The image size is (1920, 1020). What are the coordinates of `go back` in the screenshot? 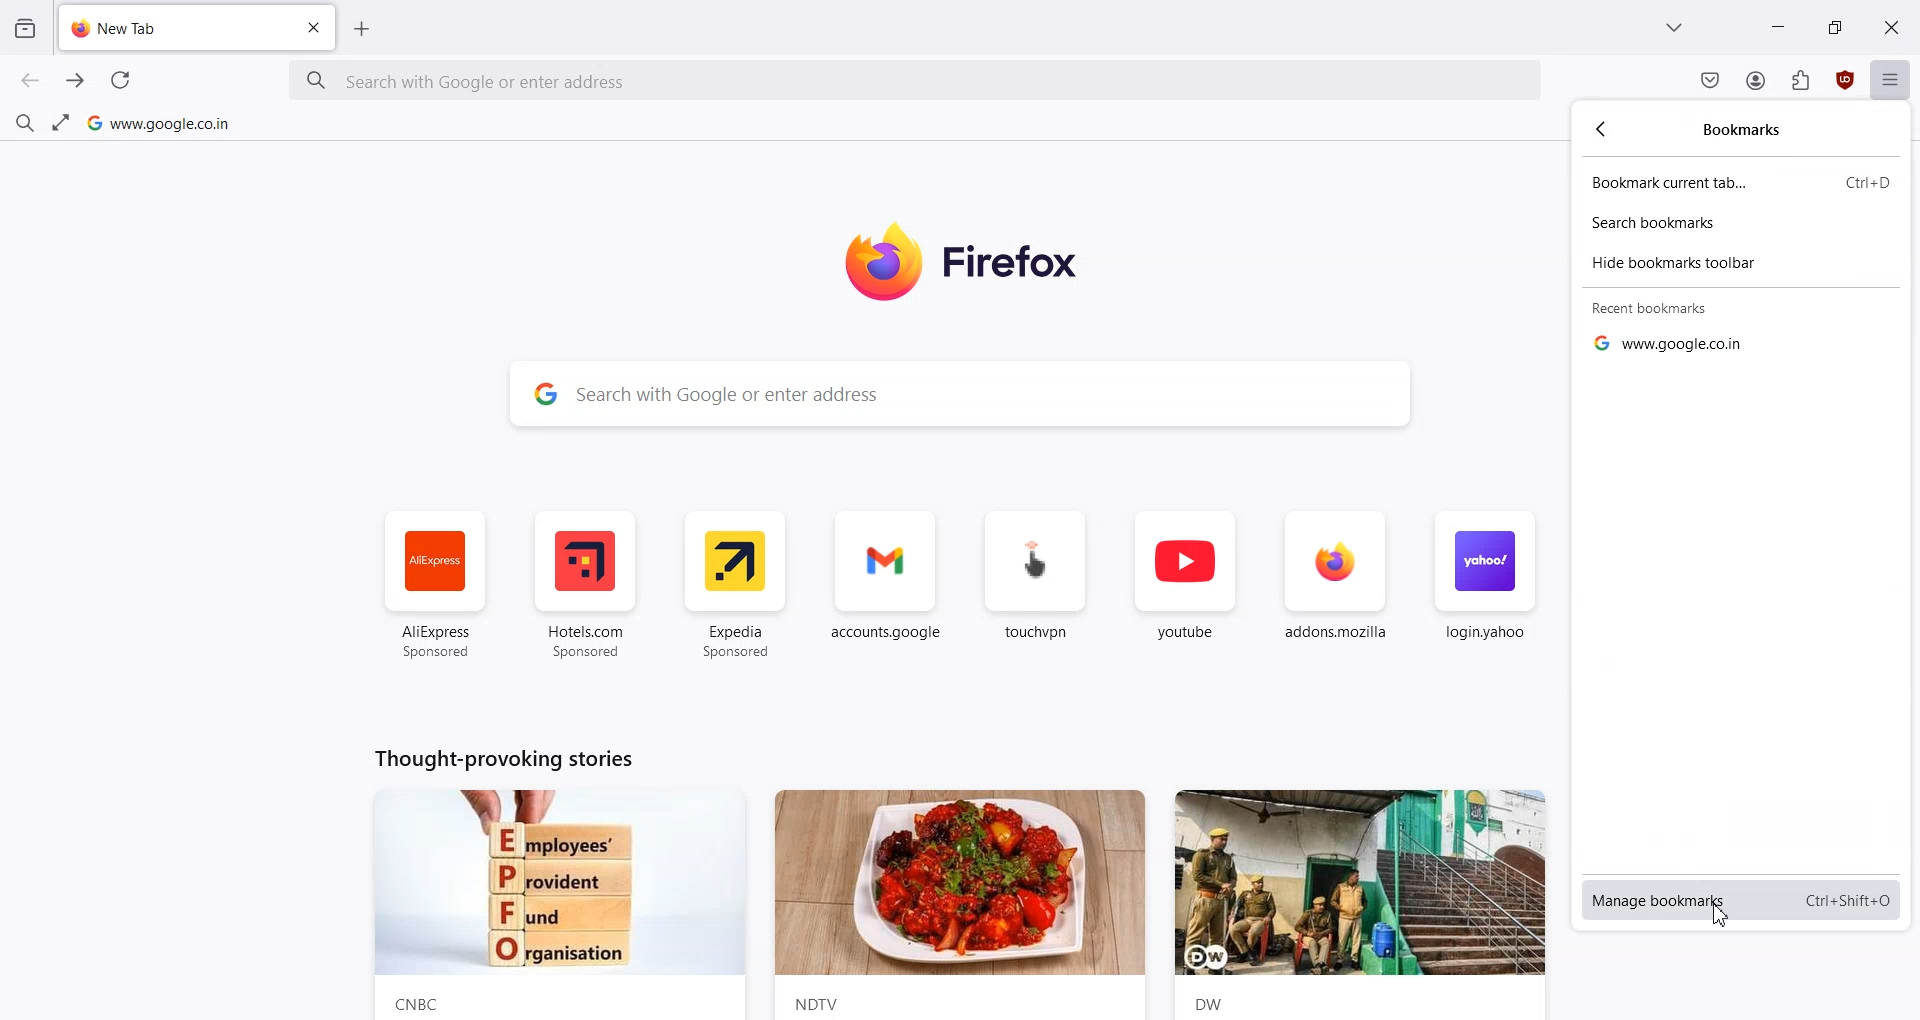 It's located at (1604, 129).